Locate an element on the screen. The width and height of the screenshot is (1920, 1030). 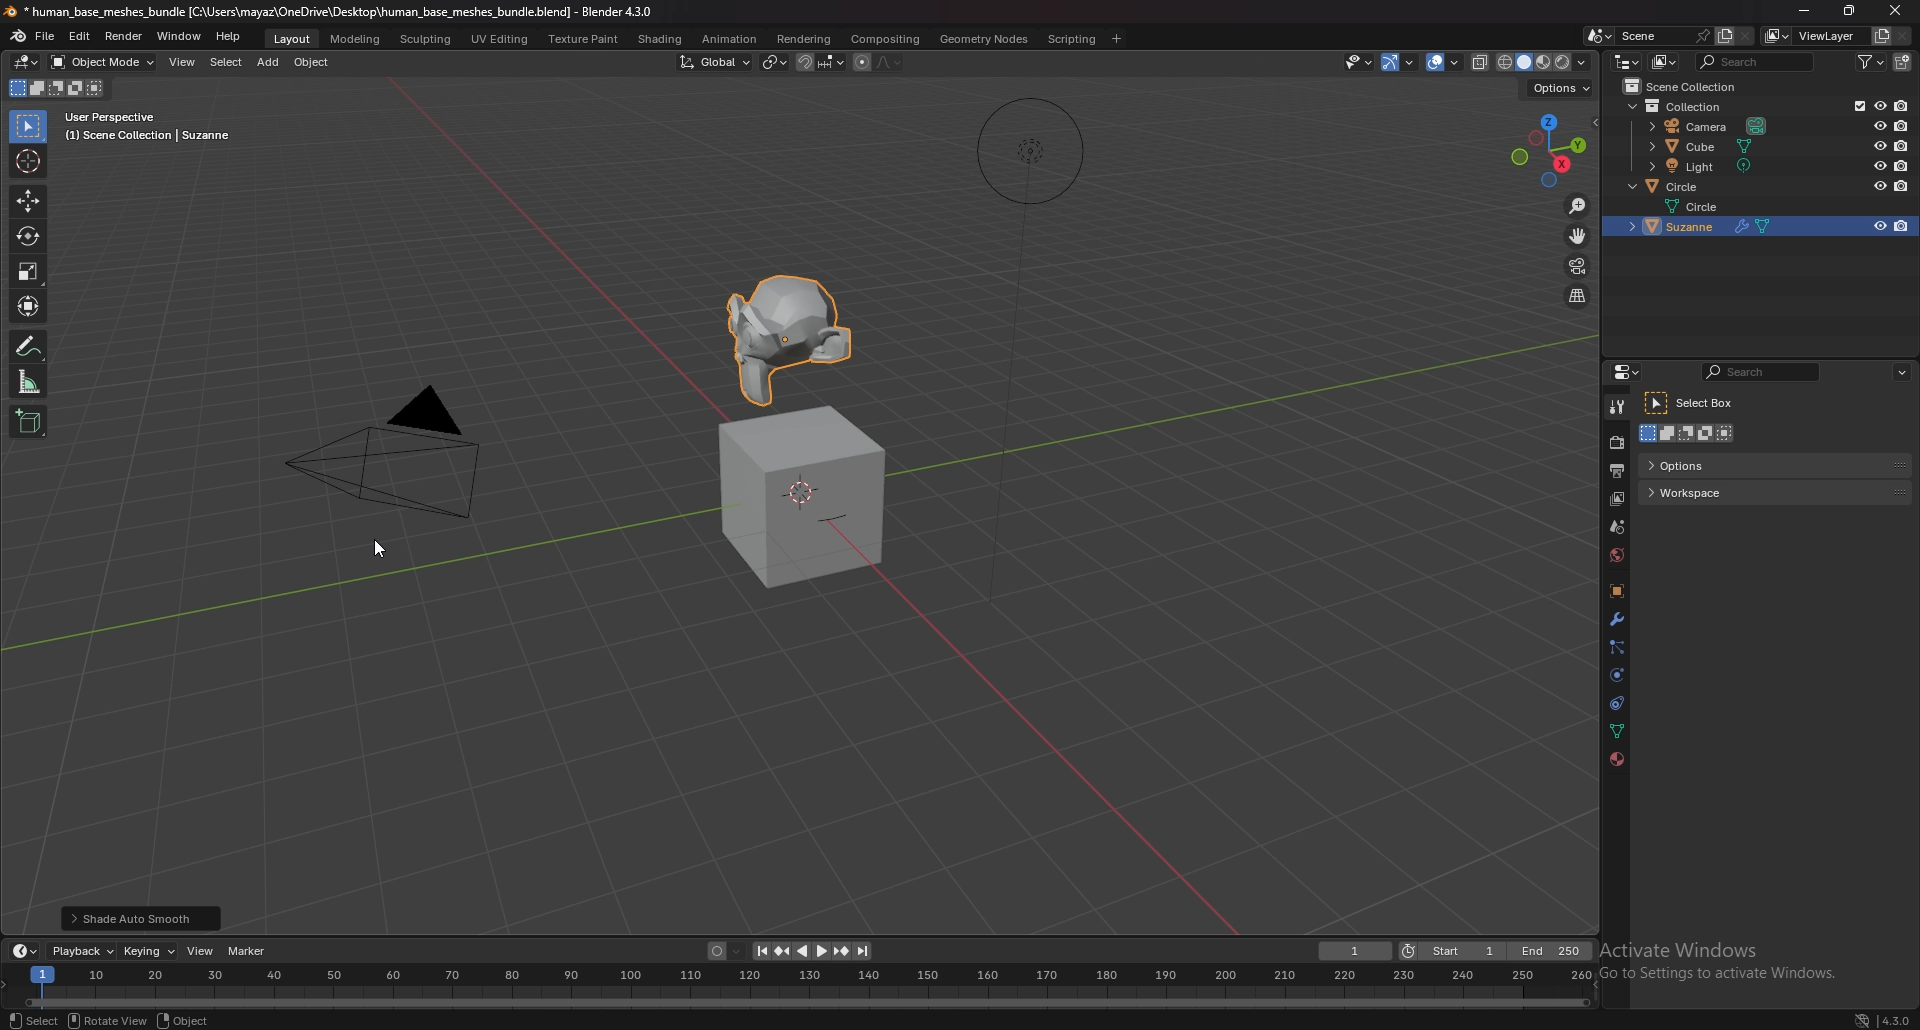
edit is located at coordinates (79, 36).